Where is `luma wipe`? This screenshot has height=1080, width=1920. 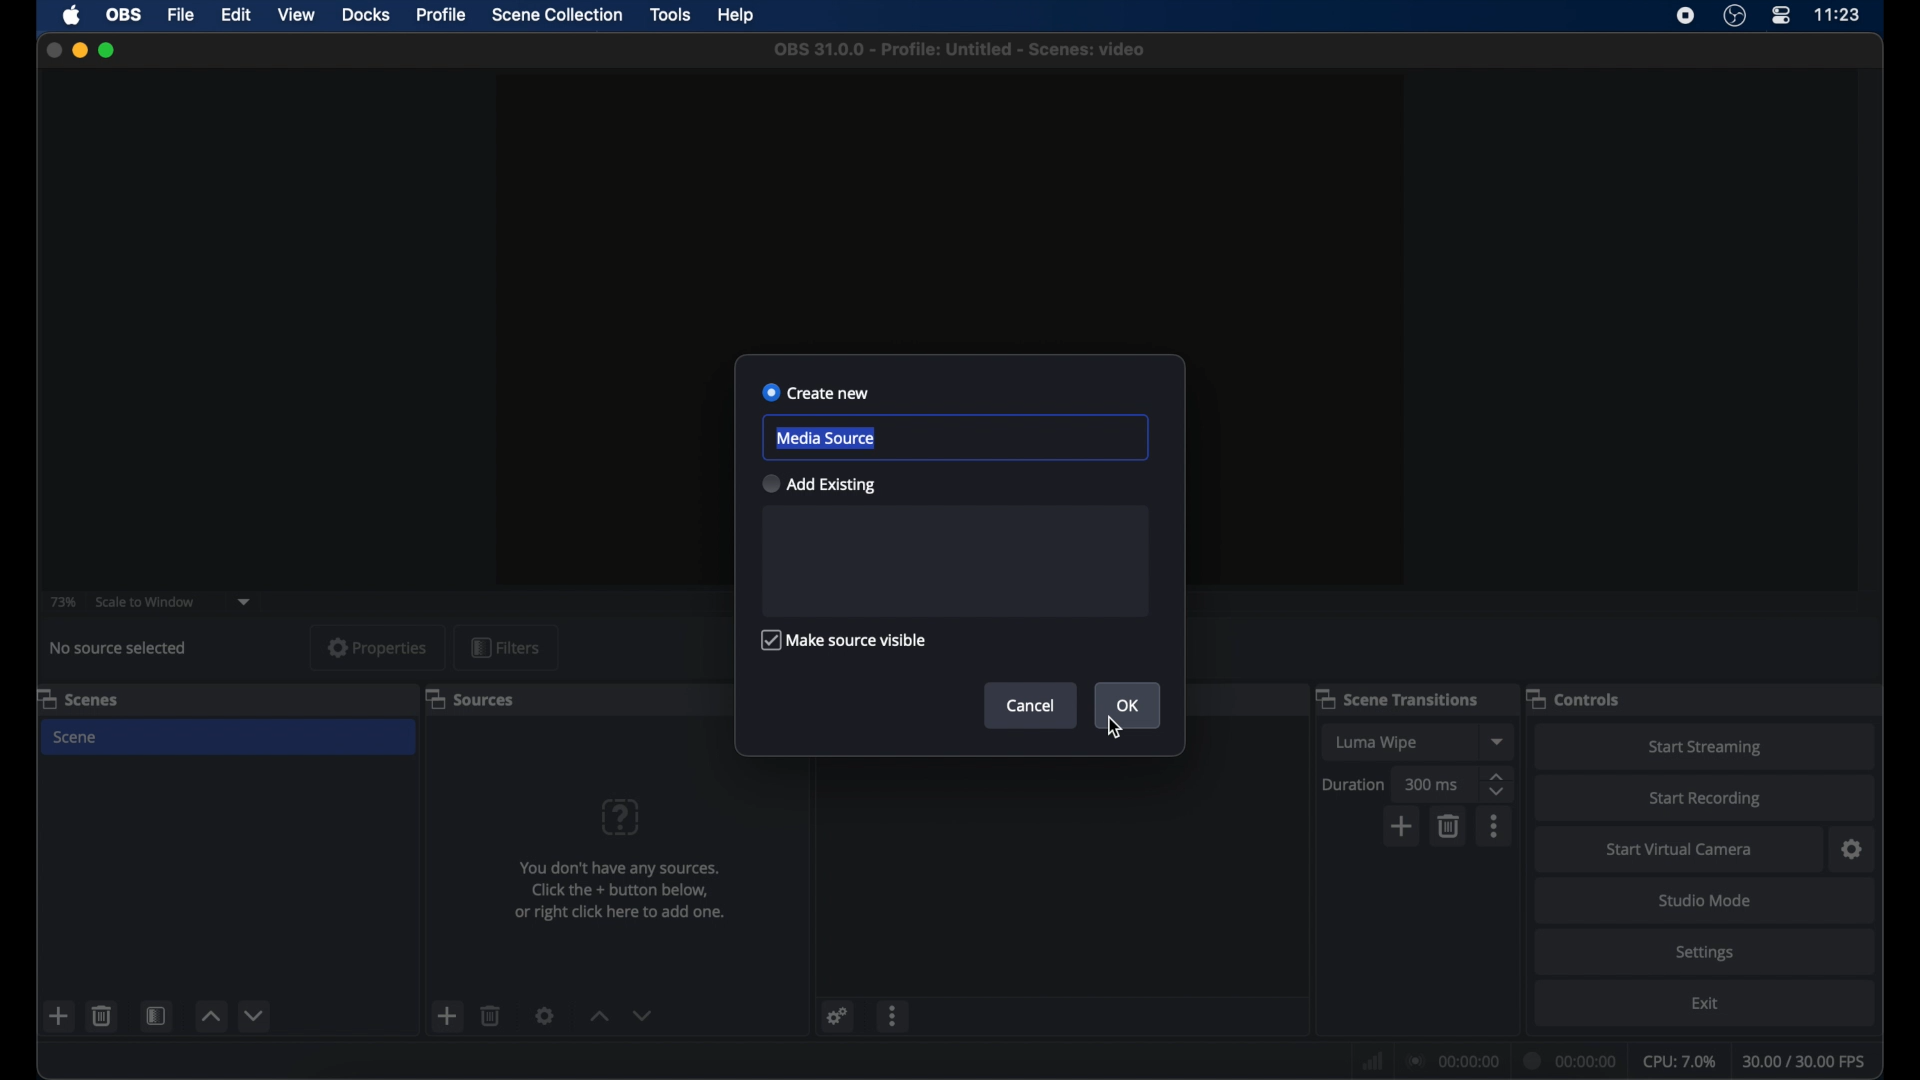
luma wipe is located at coordinates (1376, 743).